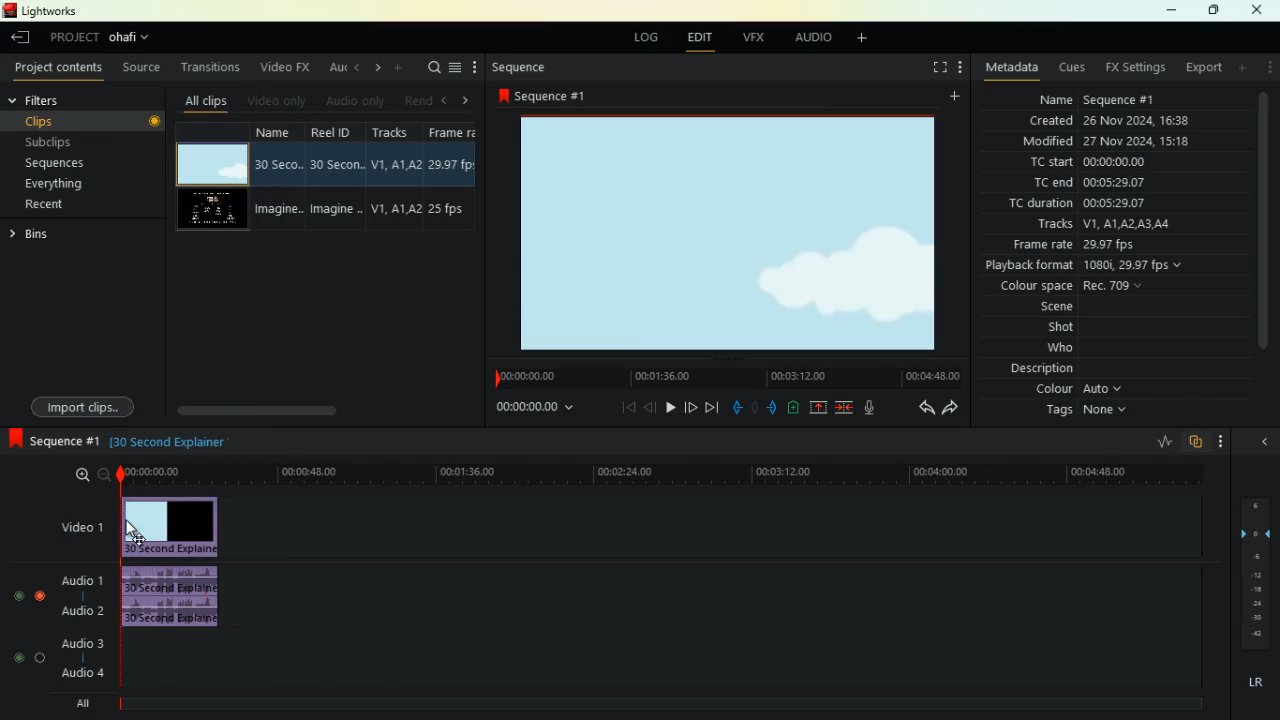 The image size is (1280, 720). I want to click on filters, so click(57, 99).